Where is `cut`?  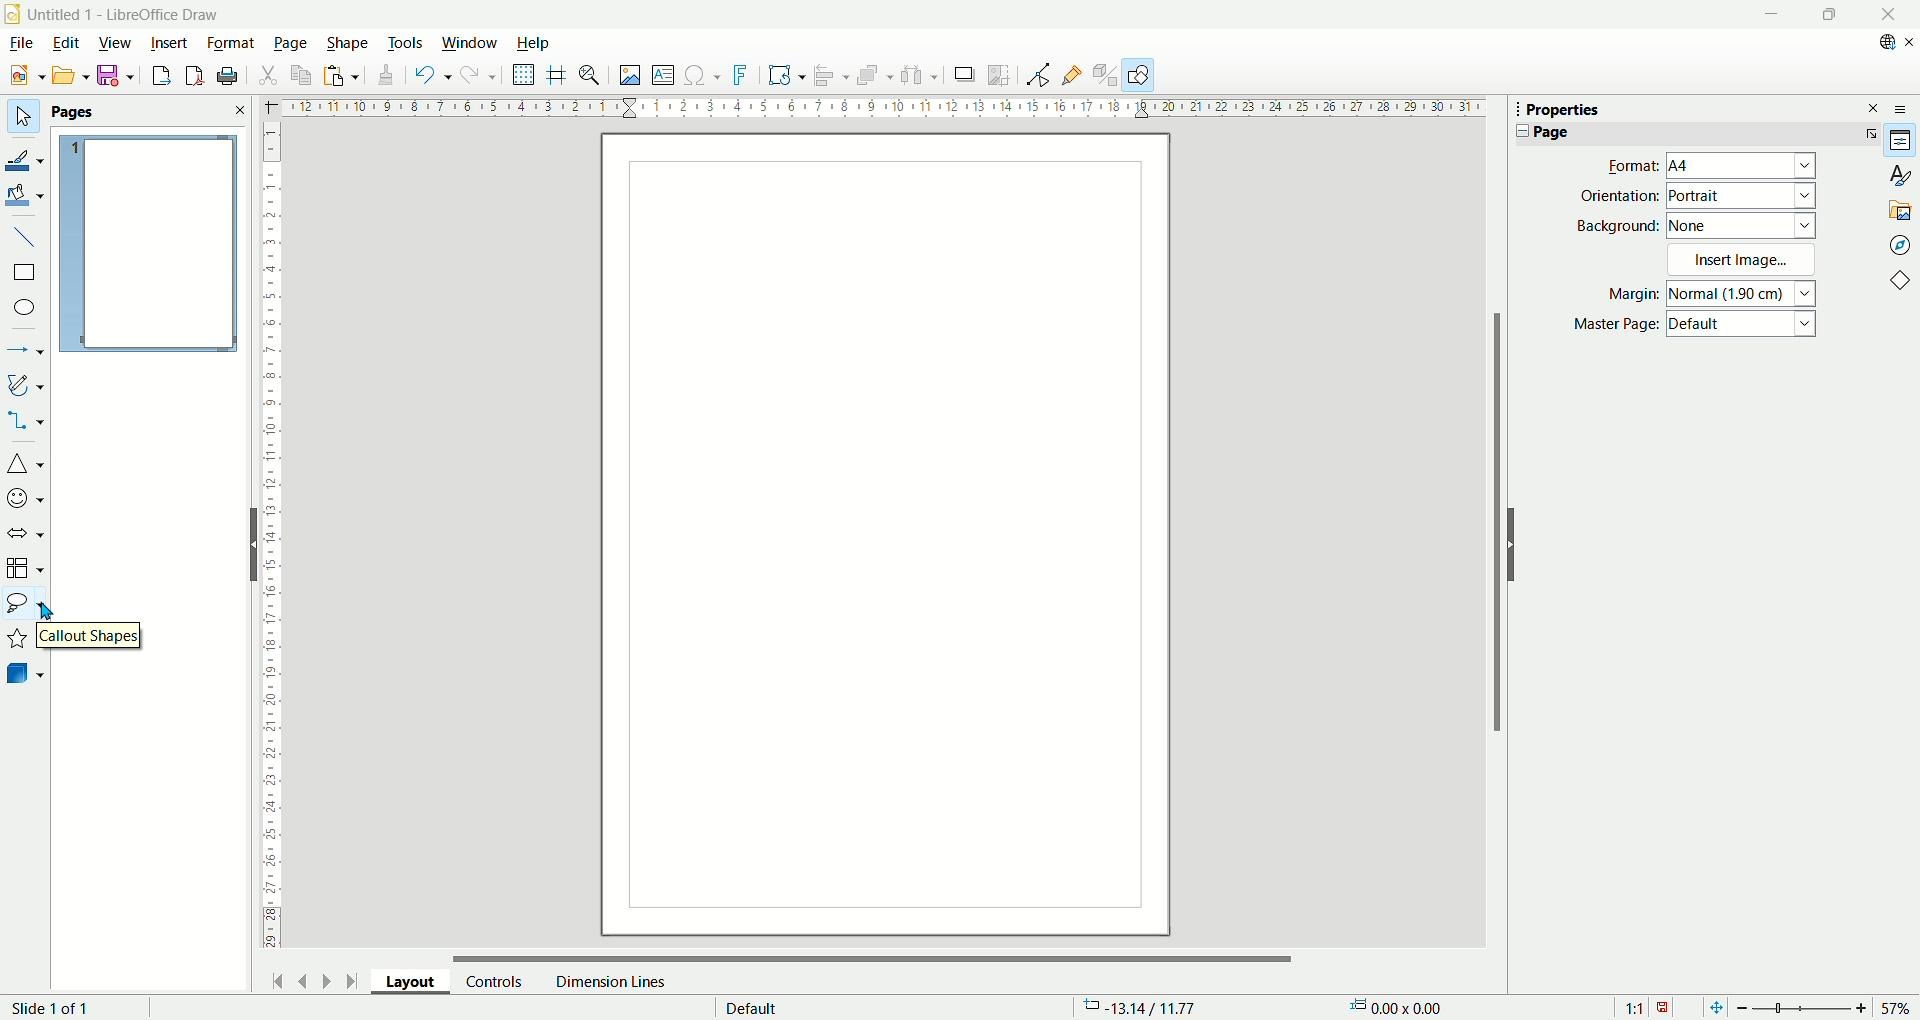
cut is located at coordinates (270, 73).